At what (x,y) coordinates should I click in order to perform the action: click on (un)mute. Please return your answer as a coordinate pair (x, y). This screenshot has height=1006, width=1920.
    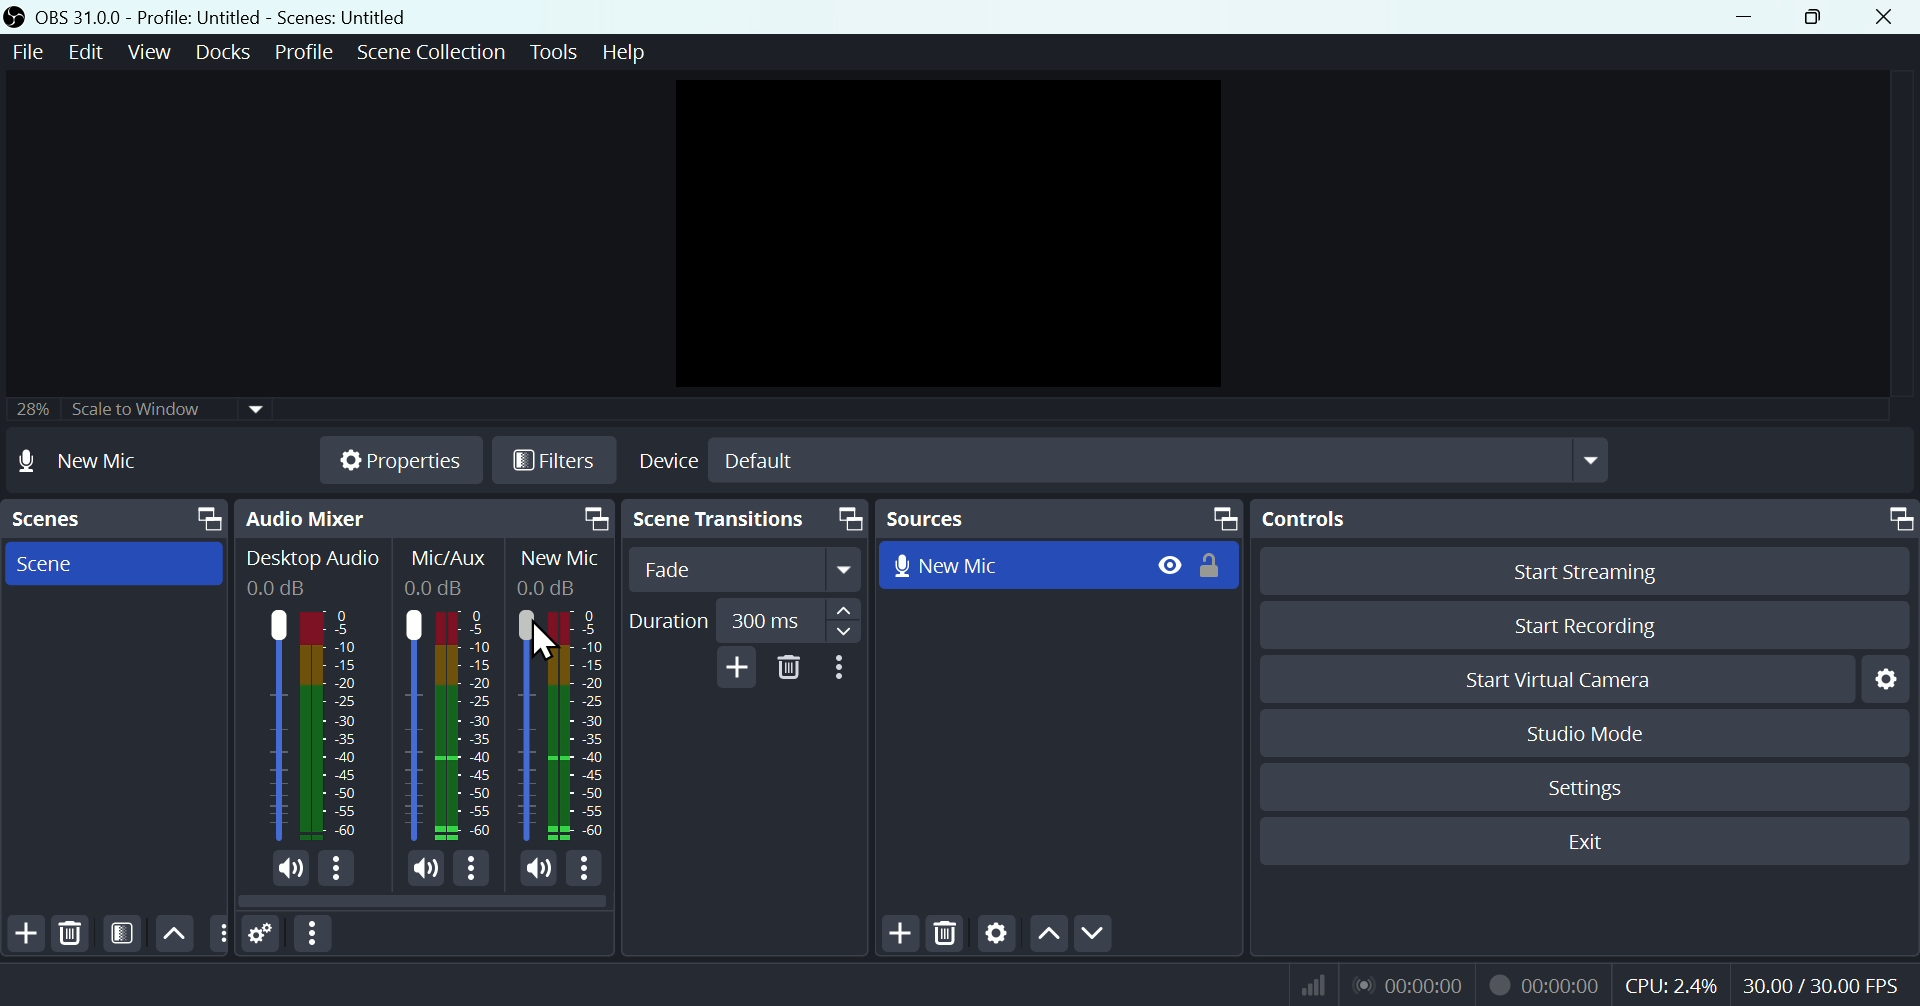
    Looking at the image, I should click on (536, 869).